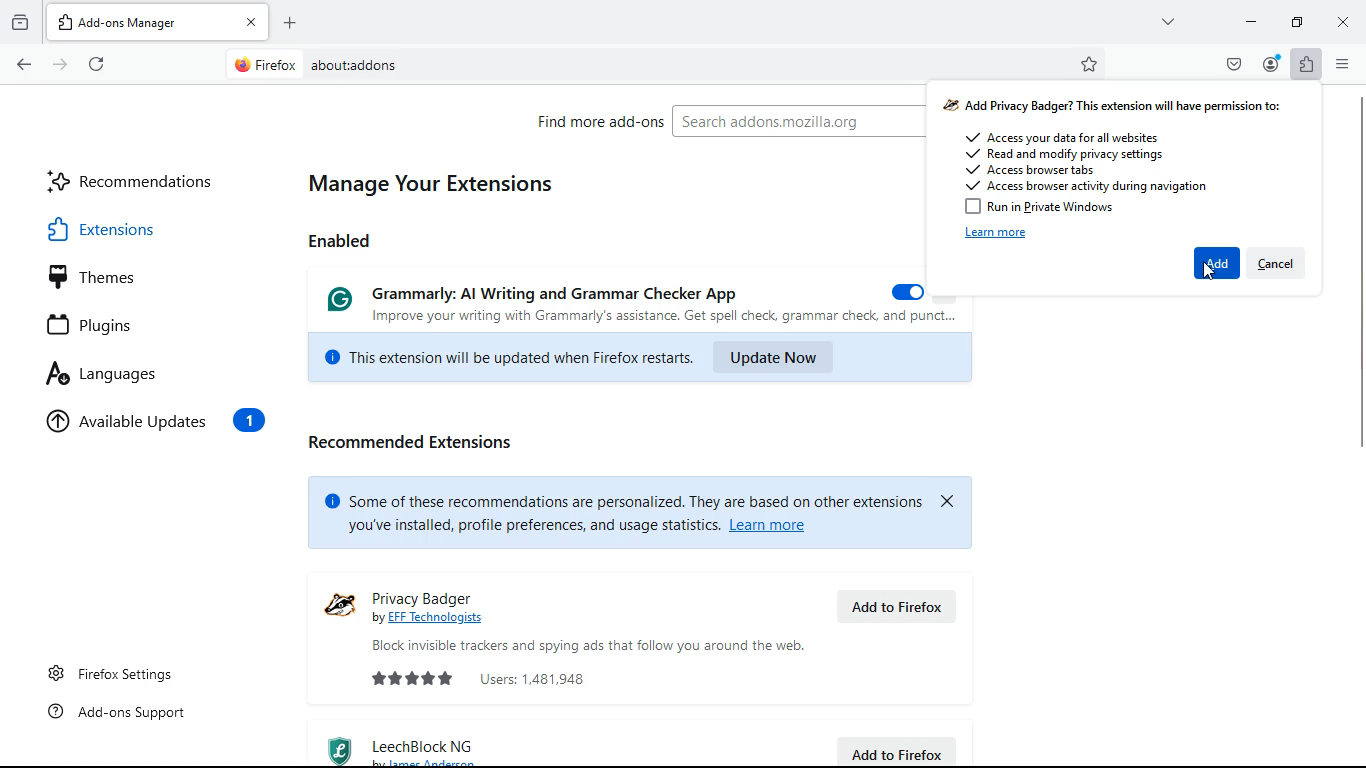  I want to click on bookmark, so click(1090, 64).